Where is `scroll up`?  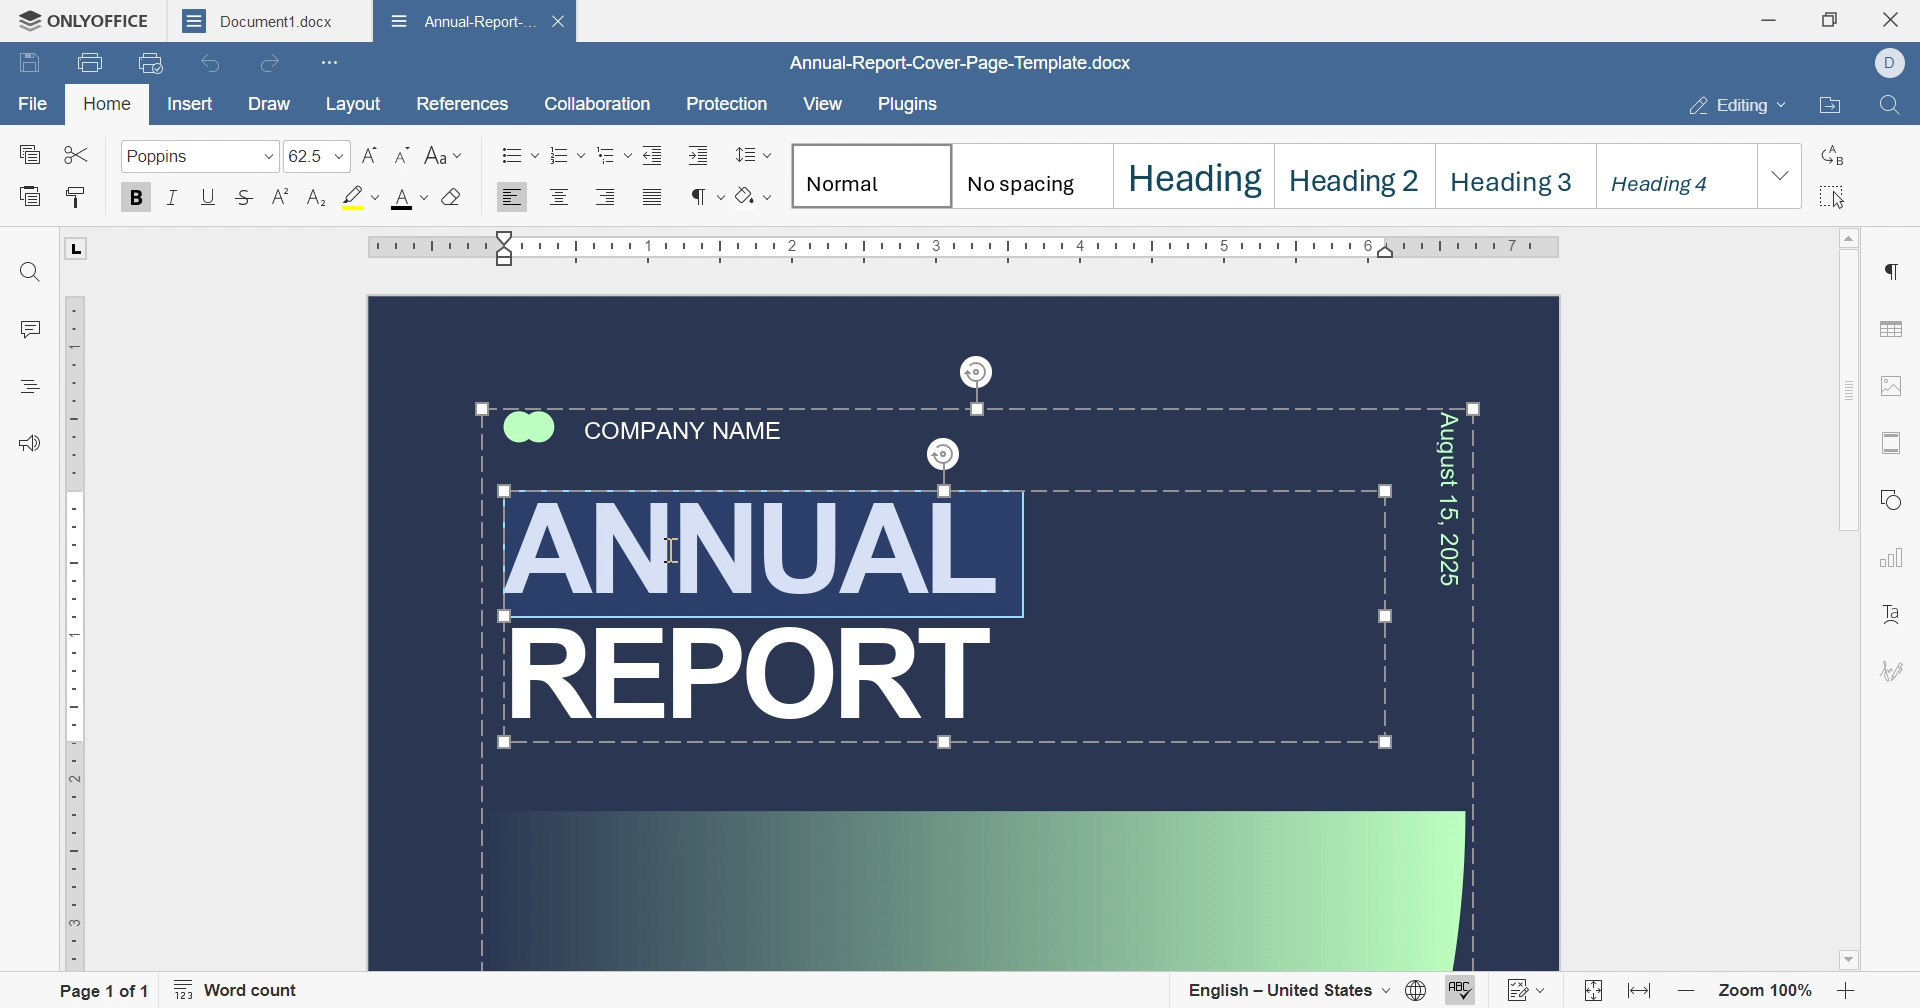 scroll up is located at coordinates (1851, 238).